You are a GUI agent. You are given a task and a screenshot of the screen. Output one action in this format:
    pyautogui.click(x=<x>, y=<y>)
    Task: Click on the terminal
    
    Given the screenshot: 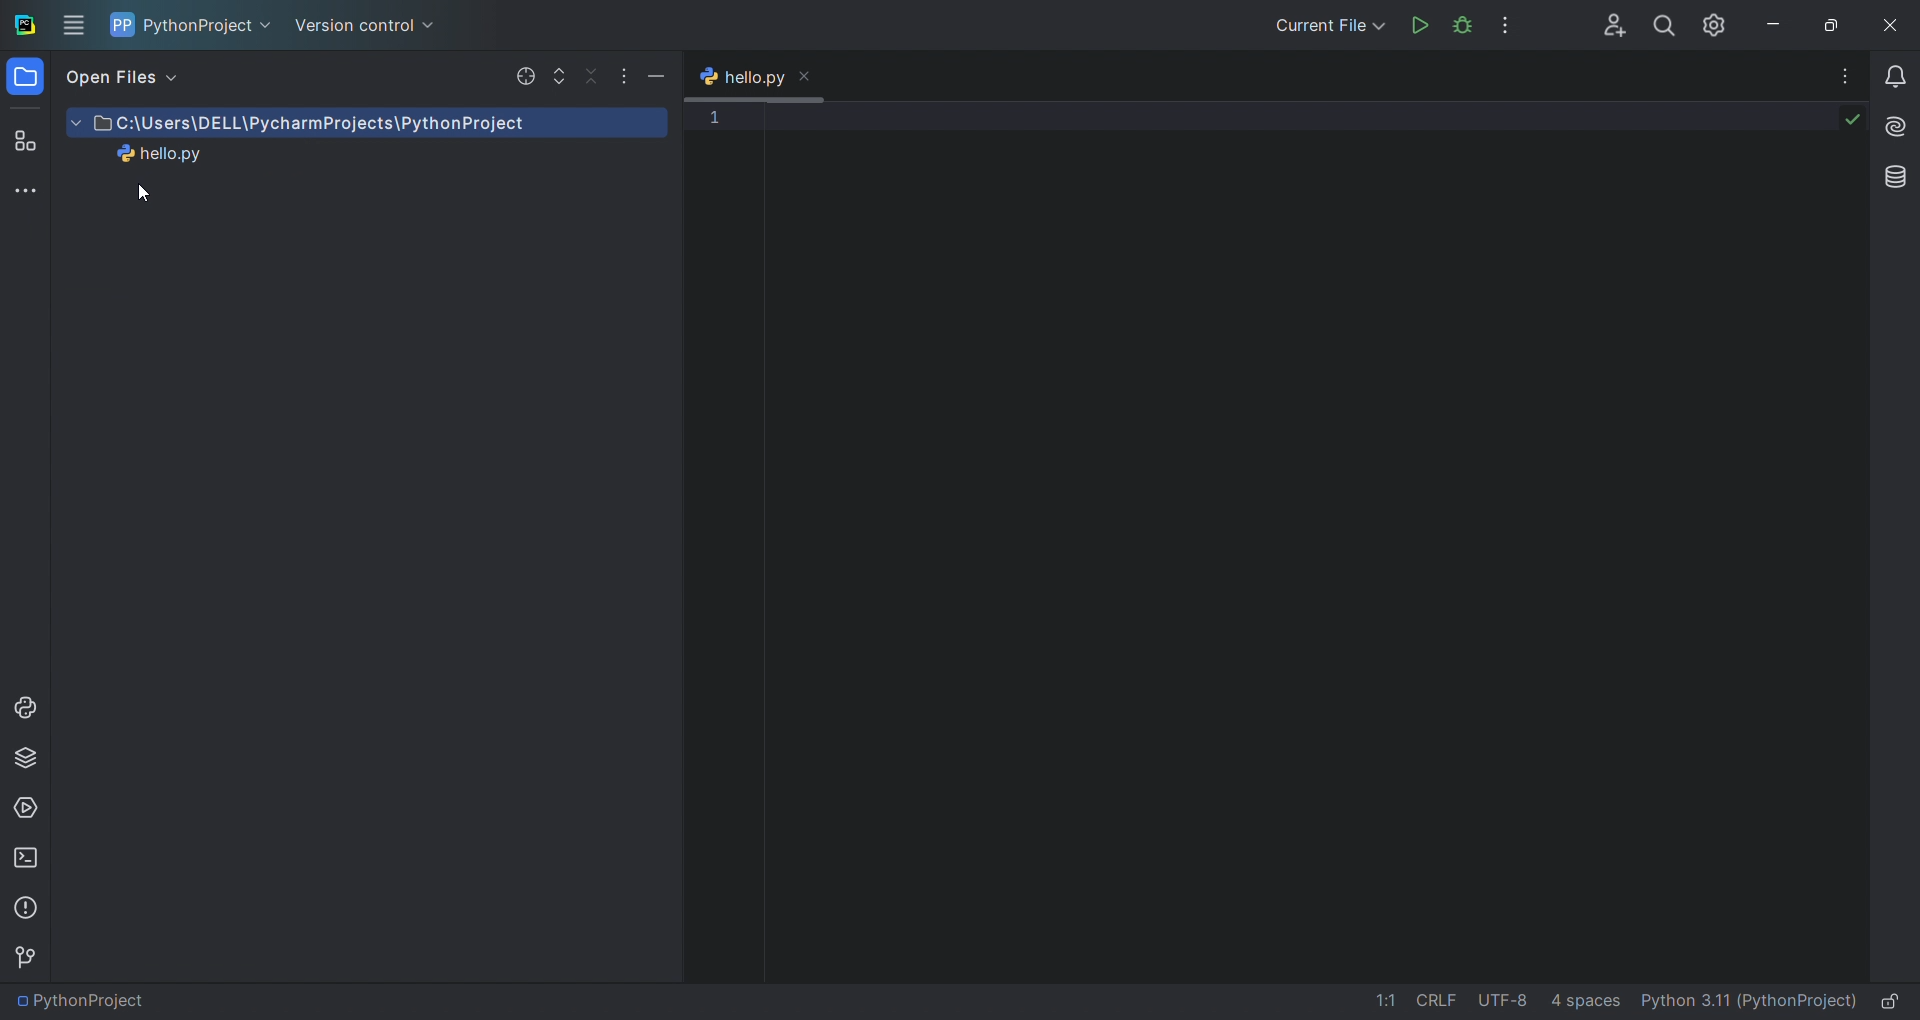 What is the action you would take?
    pyautogui.click(x=26, y=863)
    